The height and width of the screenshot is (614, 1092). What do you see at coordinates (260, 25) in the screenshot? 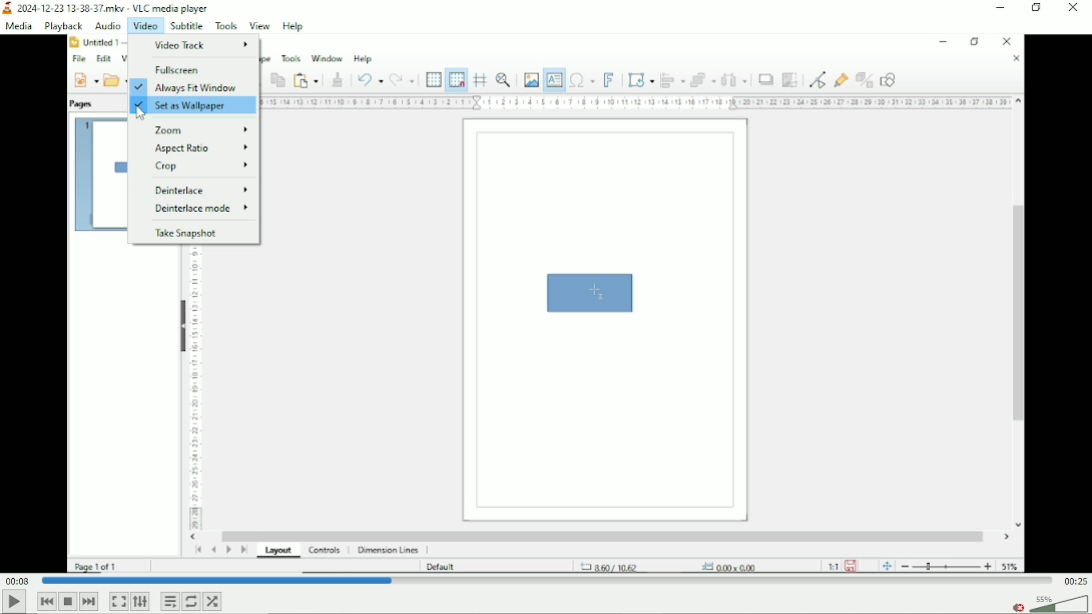
I see `View` at bounding box center [260, 25].